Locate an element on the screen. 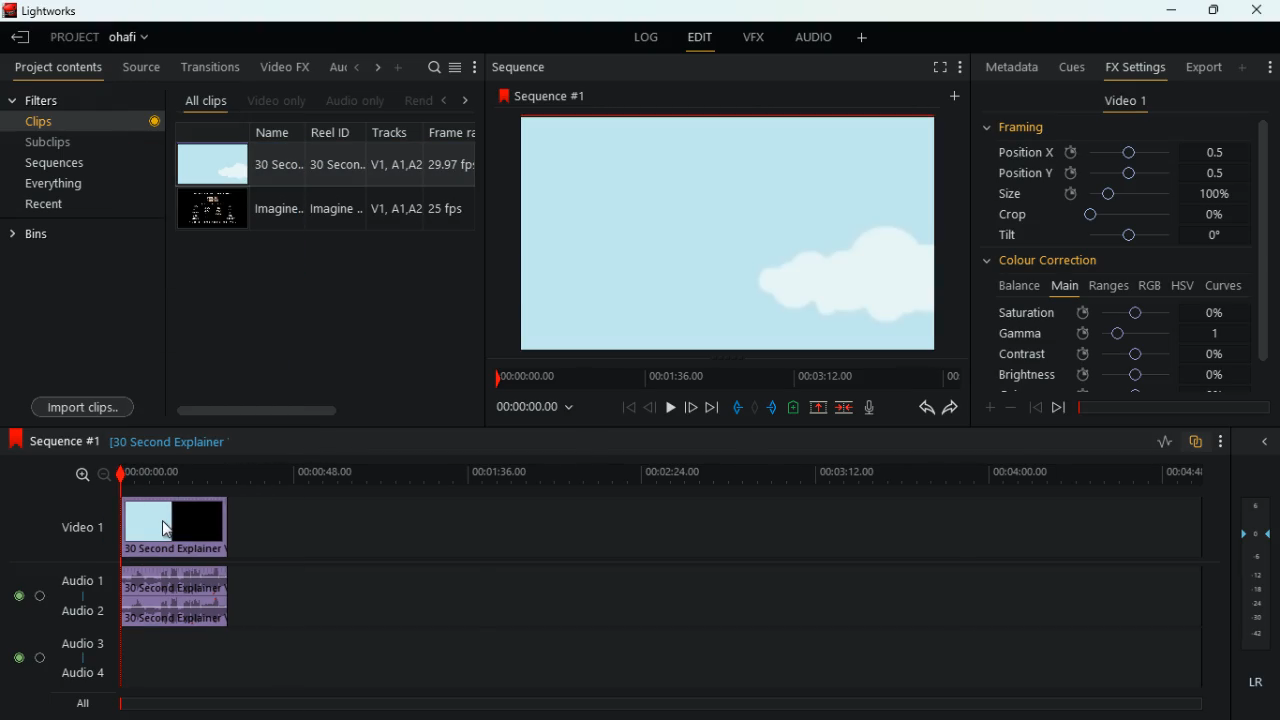  audio 3 is located at coordinates (77, 642).